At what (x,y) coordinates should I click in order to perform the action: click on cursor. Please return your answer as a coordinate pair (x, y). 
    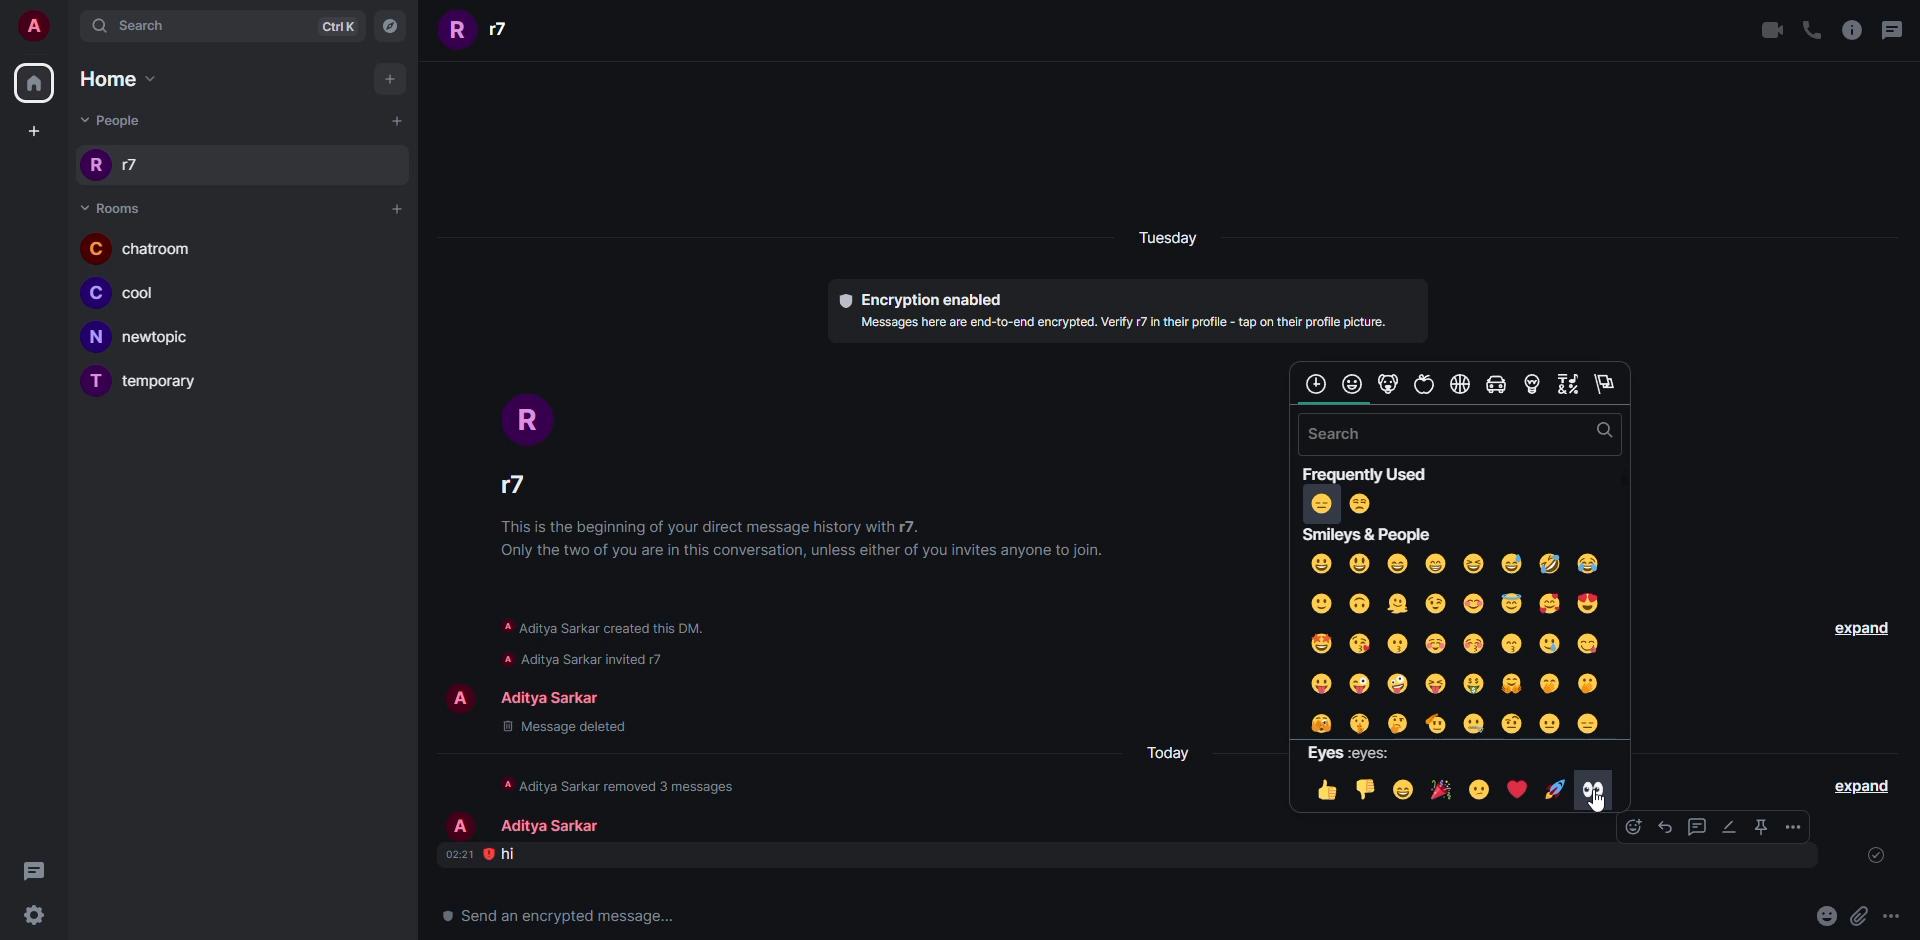
    Looking at the image, I should click on (1600, 802).